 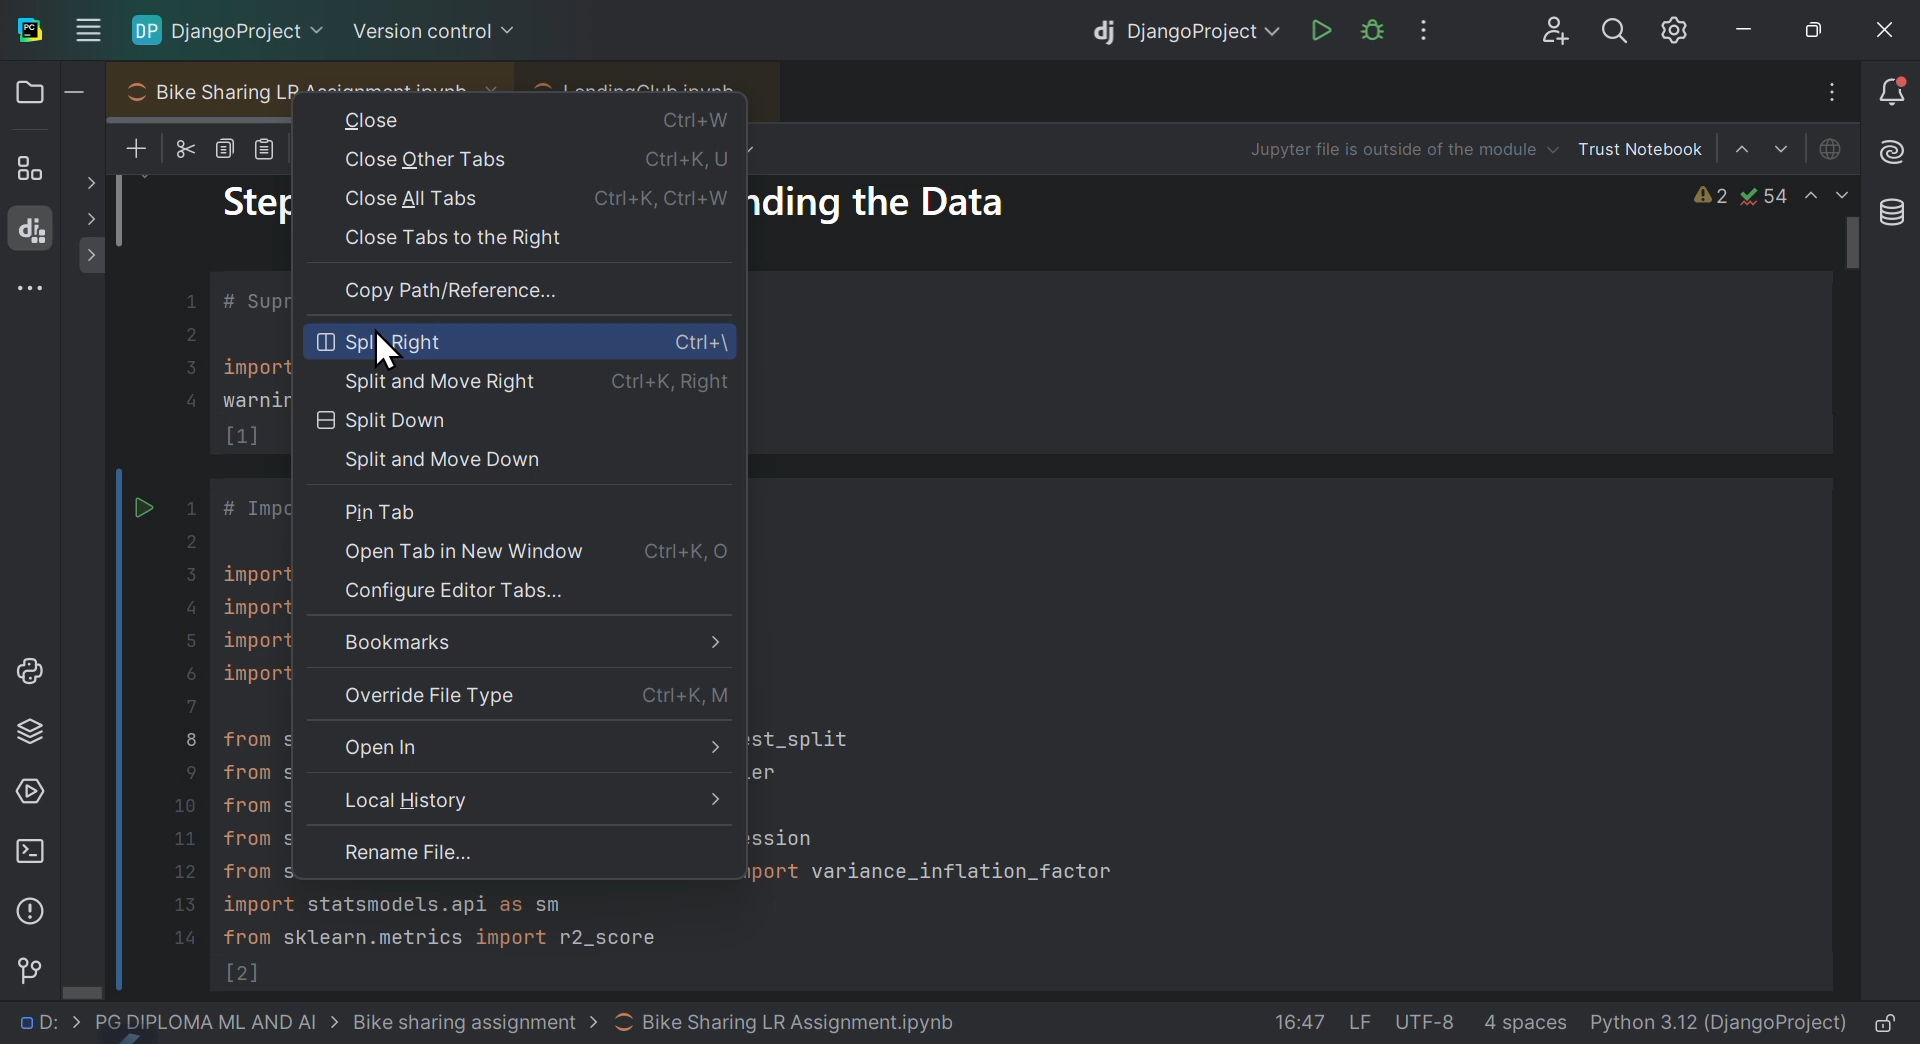 I want to click on Jupiter is offline, so click(x=1833, y=151).